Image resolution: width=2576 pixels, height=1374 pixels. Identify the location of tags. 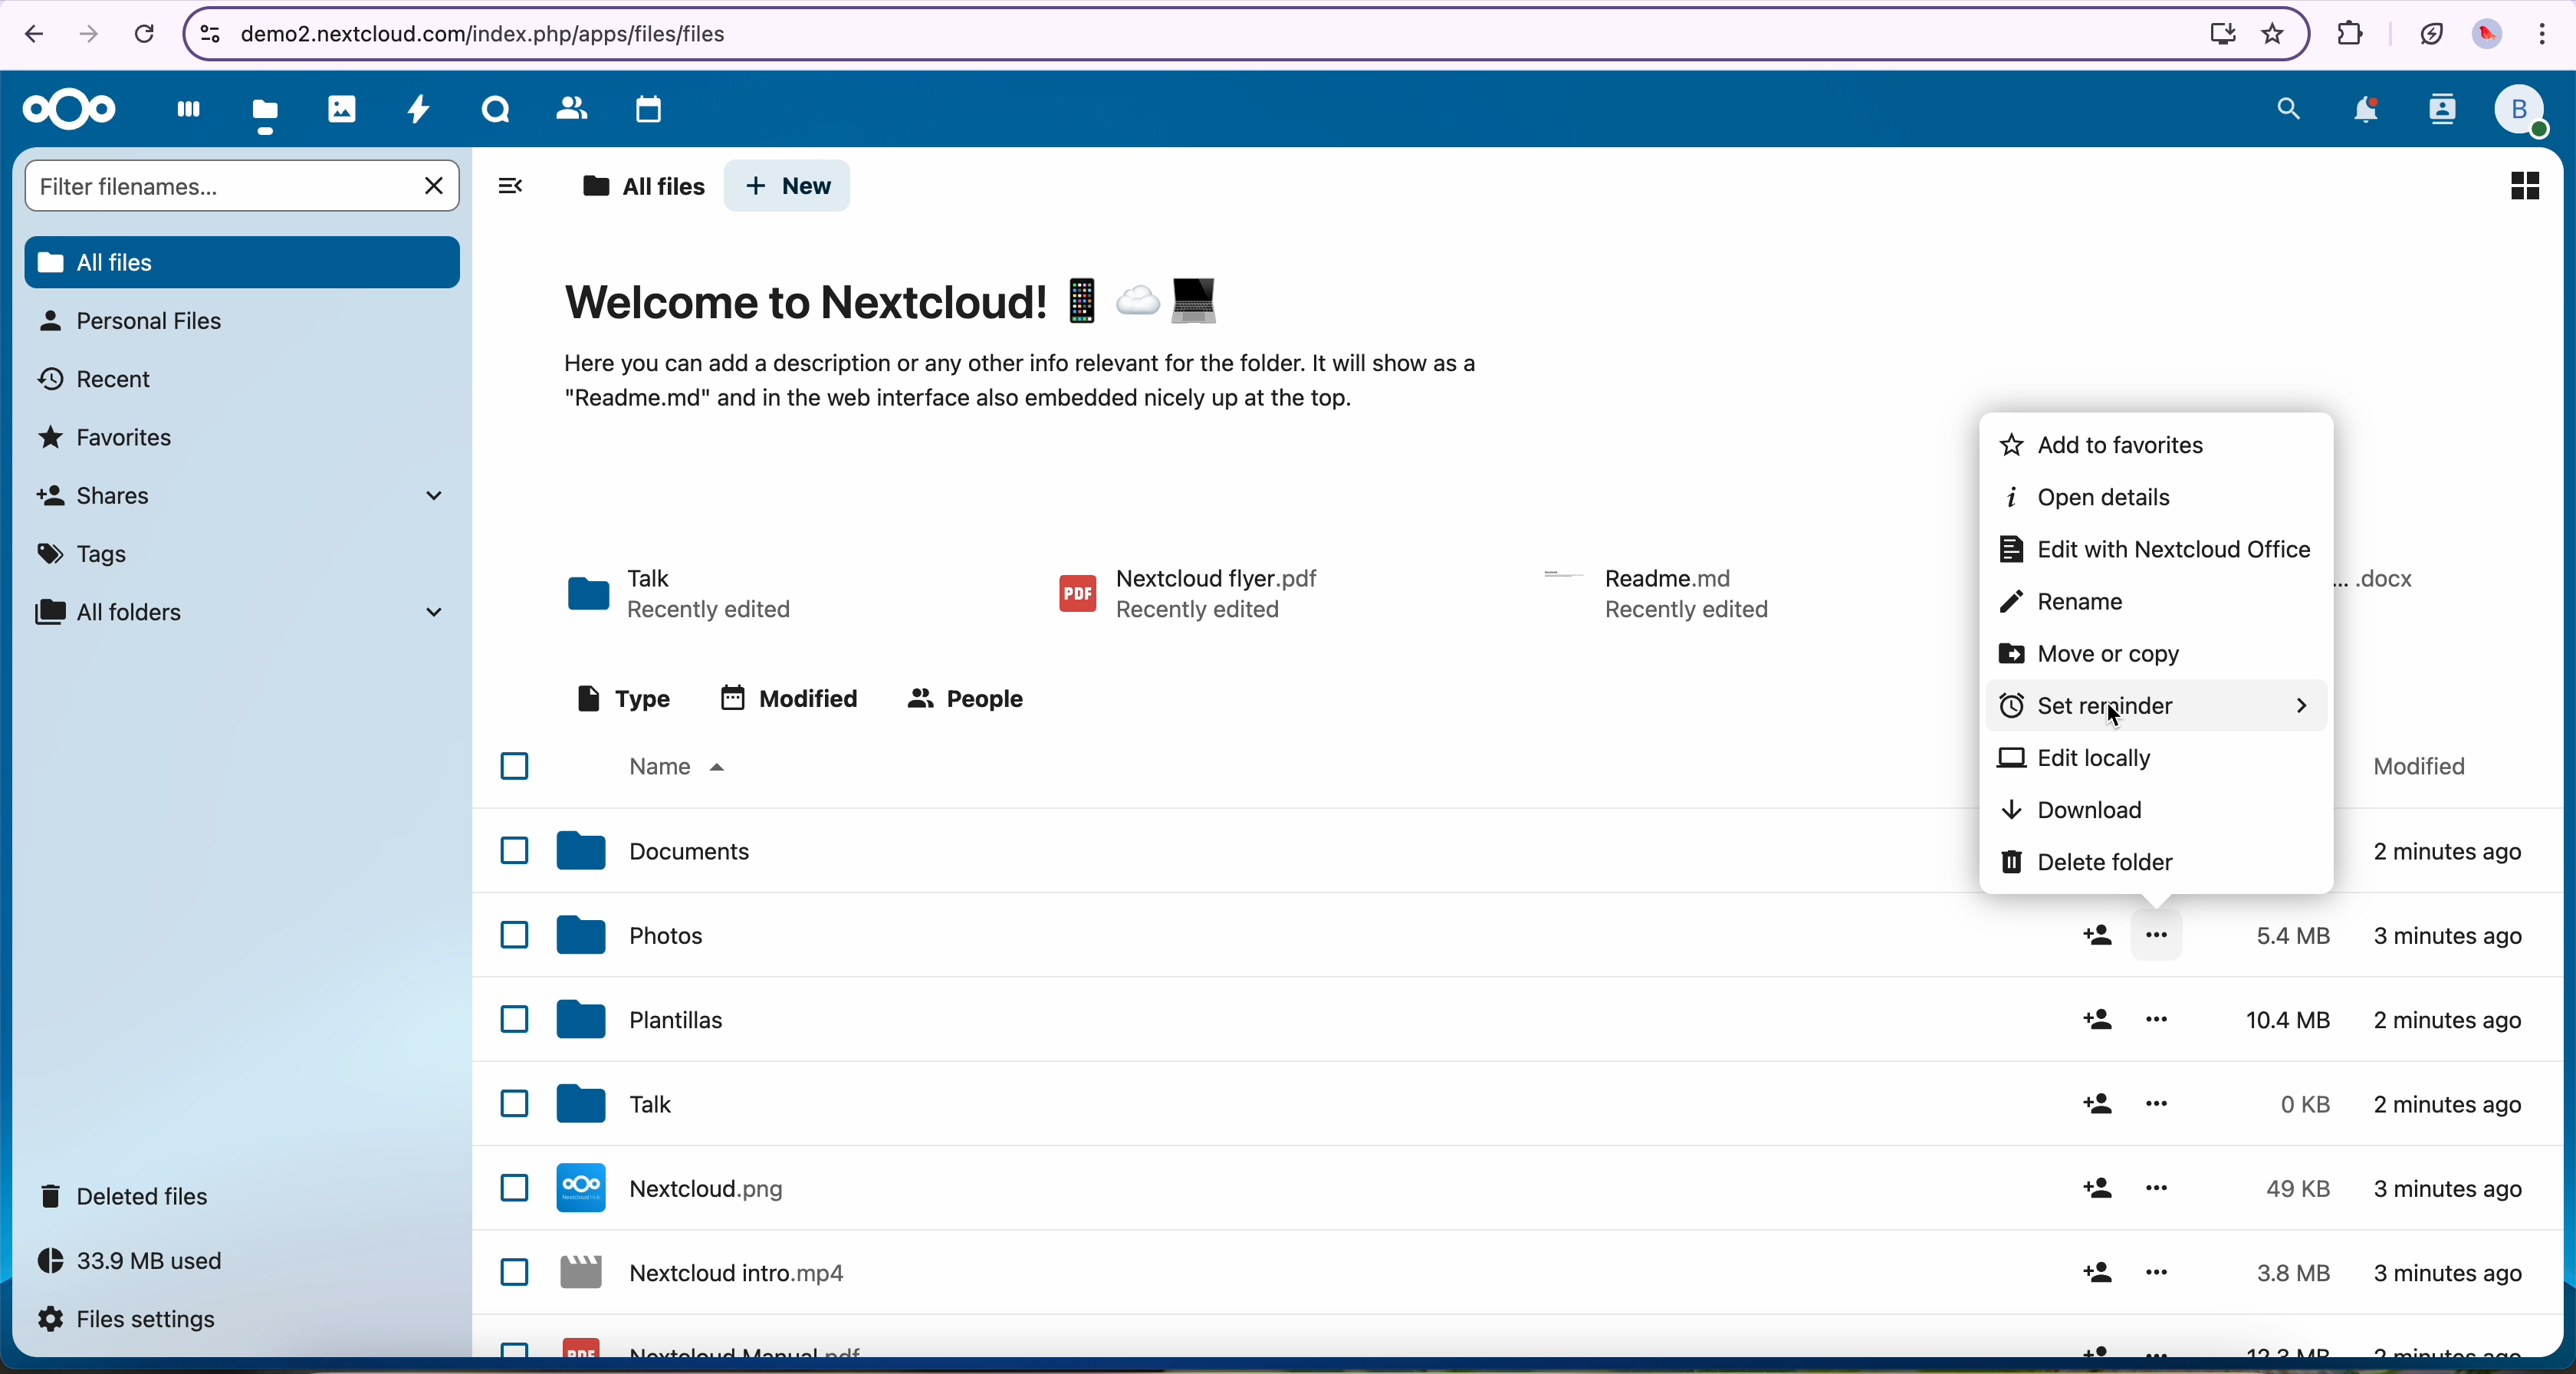
(84, 557).